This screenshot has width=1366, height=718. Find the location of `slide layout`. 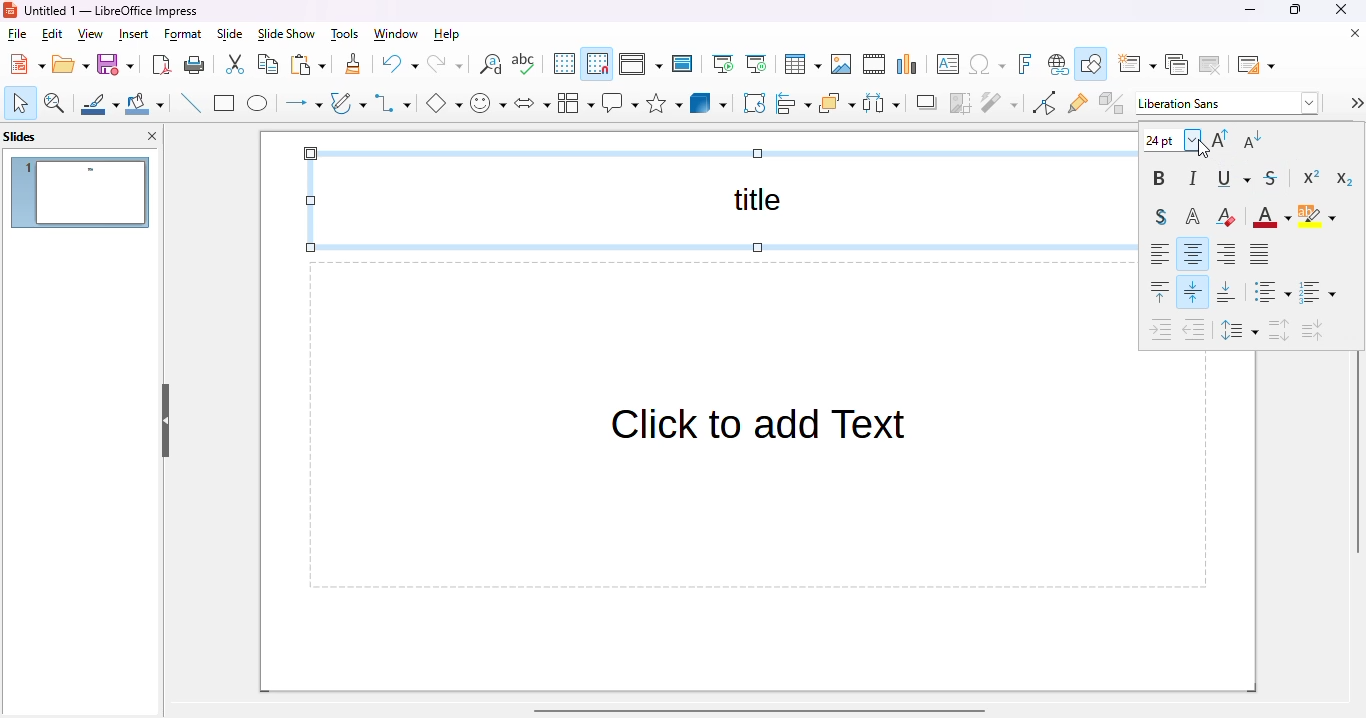

slide layout is located at coordinates (1256, 65).